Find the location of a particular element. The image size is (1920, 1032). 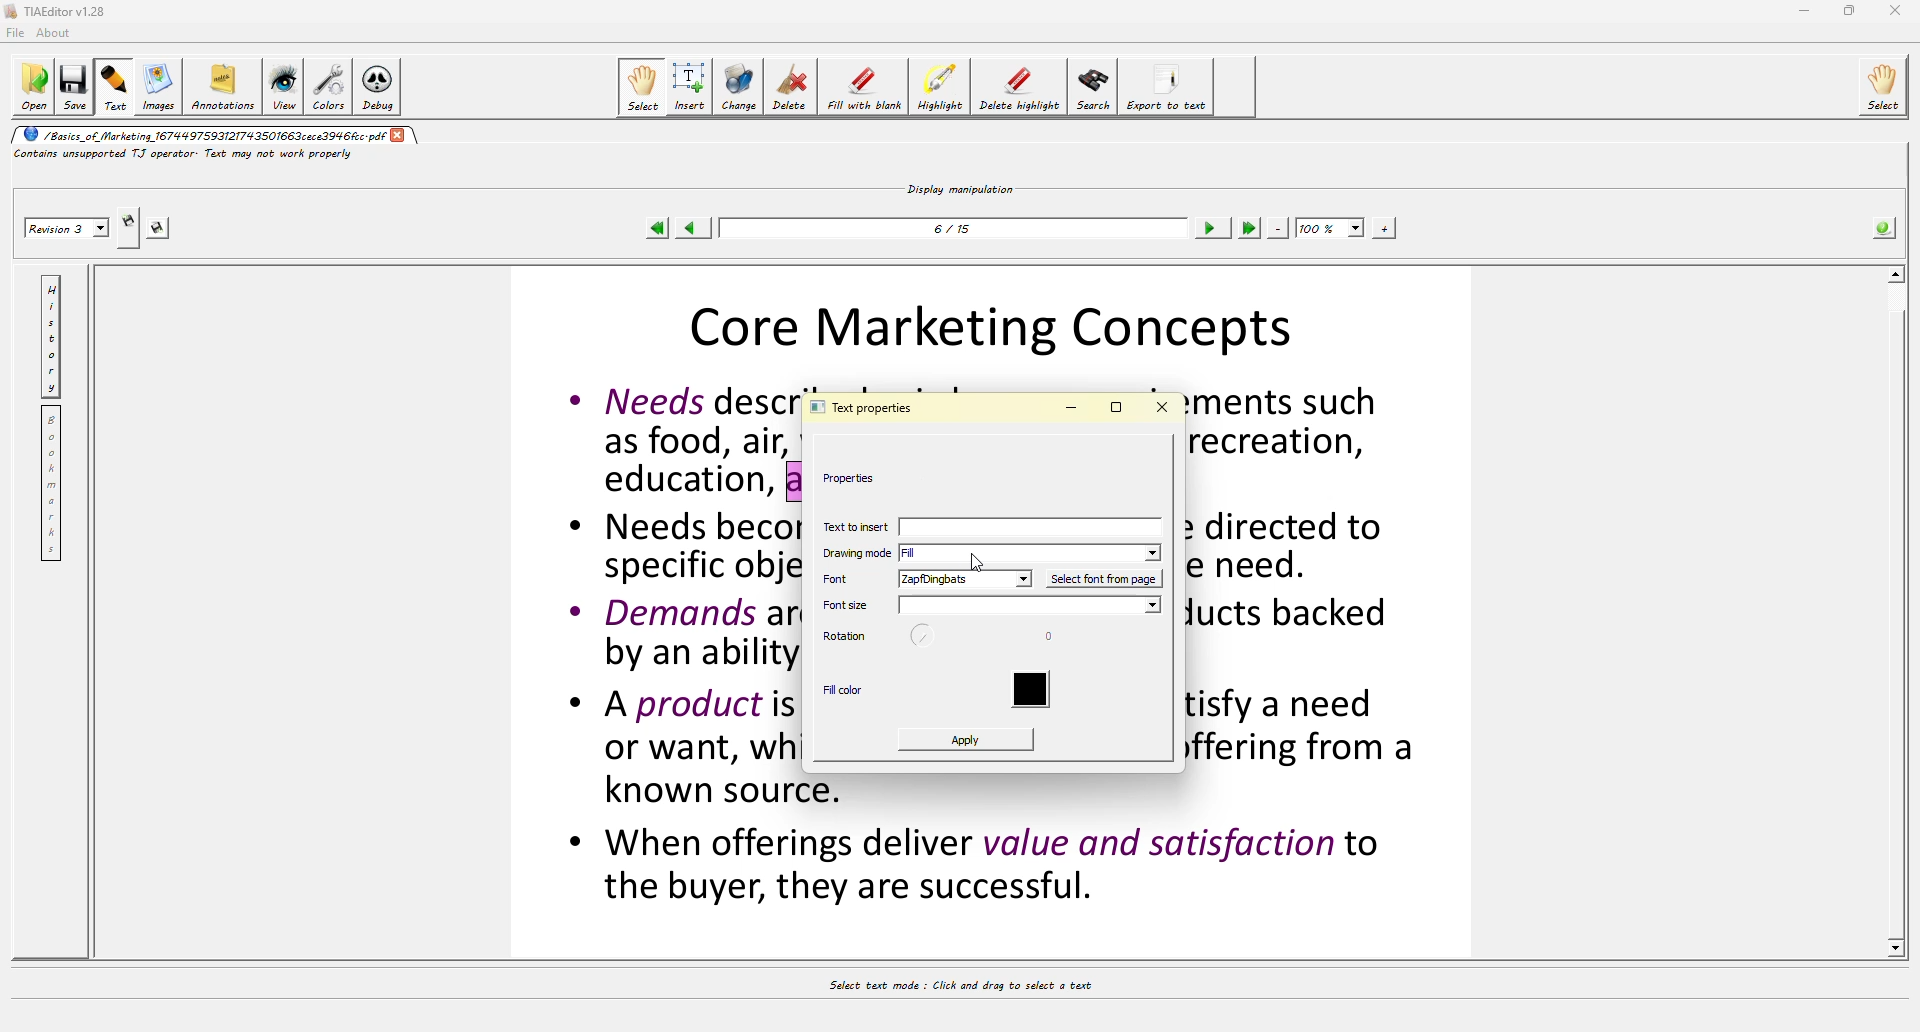

text properties is located at coordinates (868, 406).